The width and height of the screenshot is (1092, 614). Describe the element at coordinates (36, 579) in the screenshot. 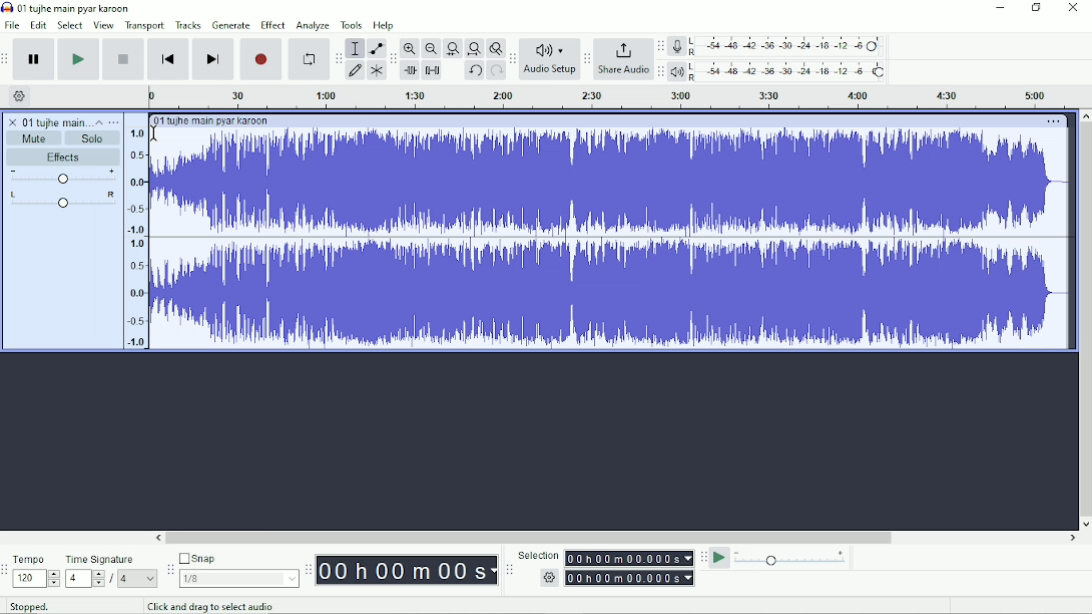

I see `120` at that location.